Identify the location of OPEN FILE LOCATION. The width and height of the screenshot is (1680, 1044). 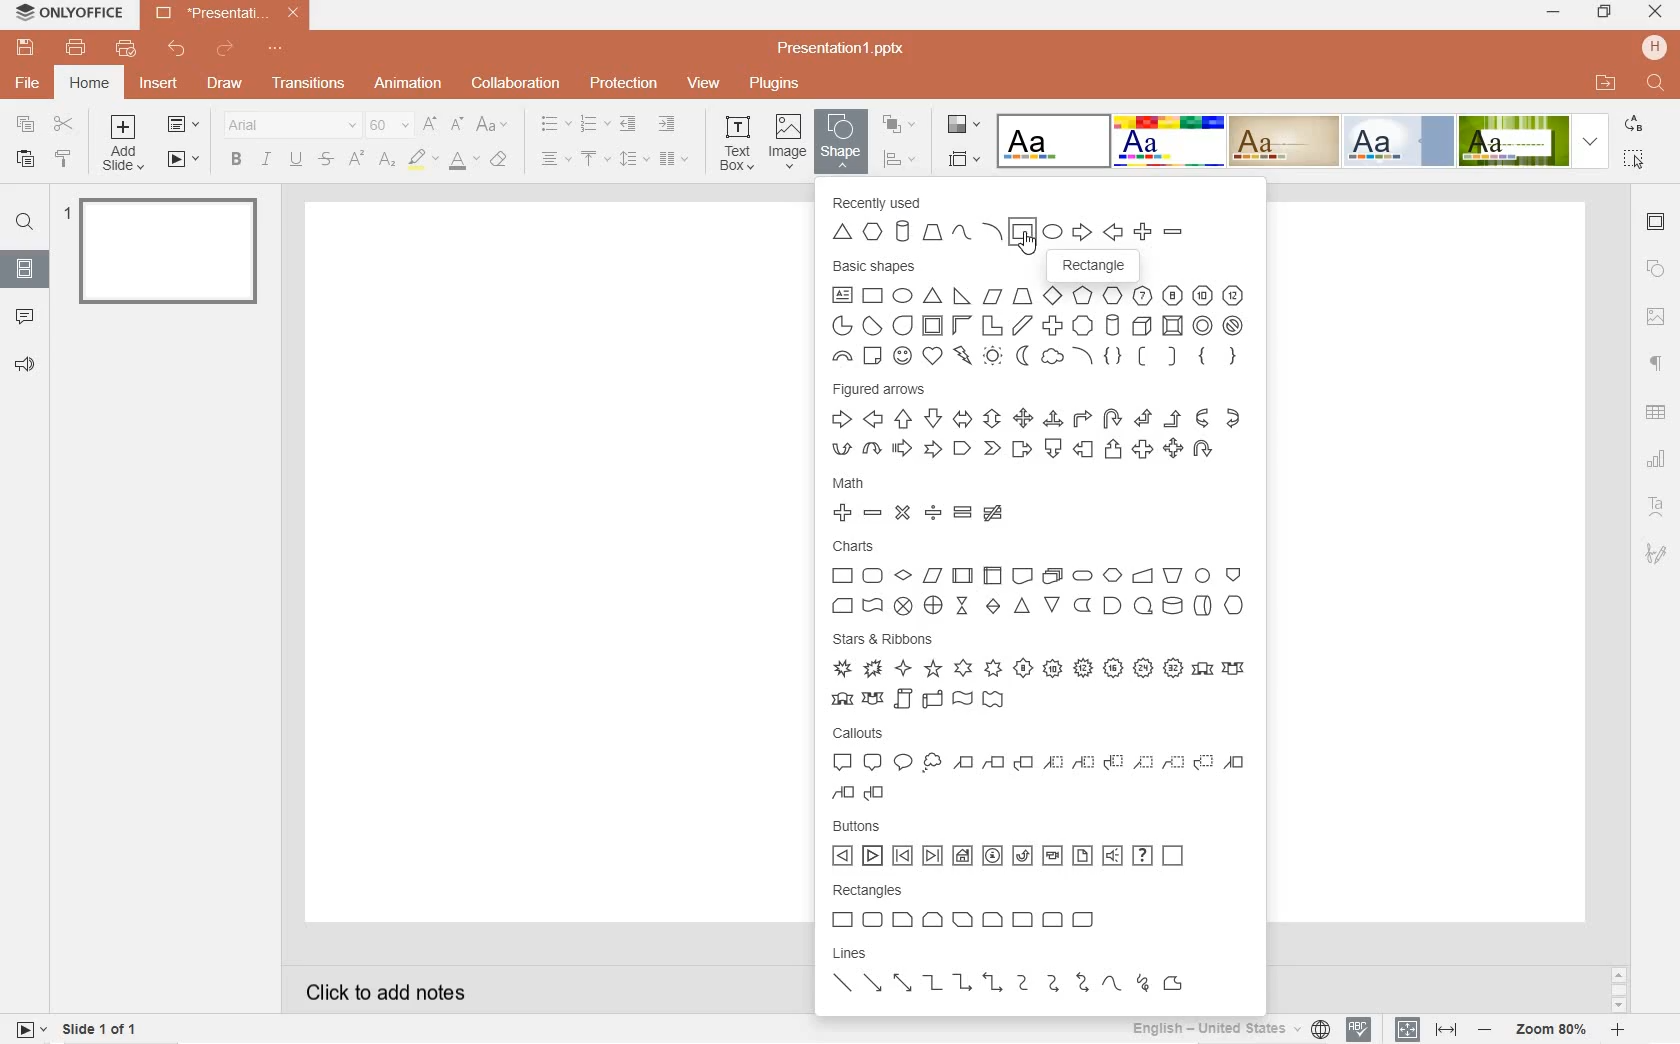
(1607, 83).